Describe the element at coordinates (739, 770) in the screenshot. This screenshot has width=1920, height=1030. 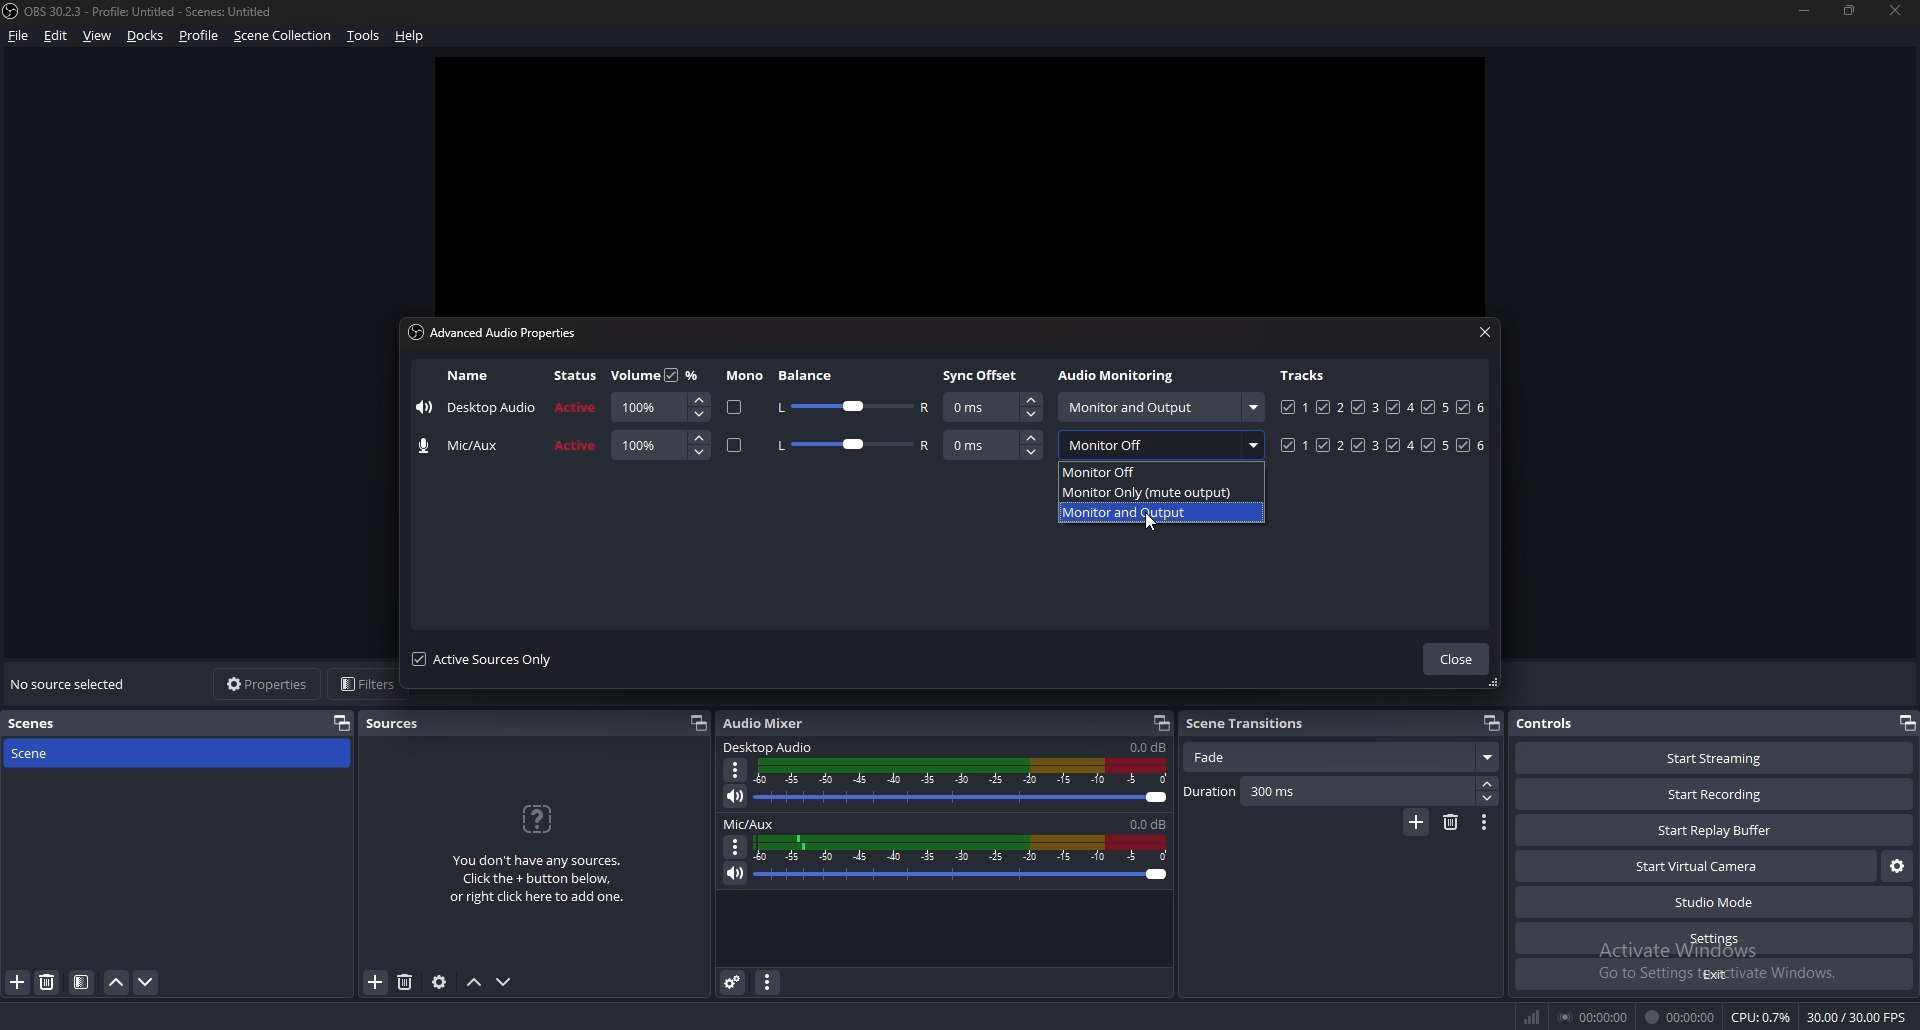
I see `options` at that location.